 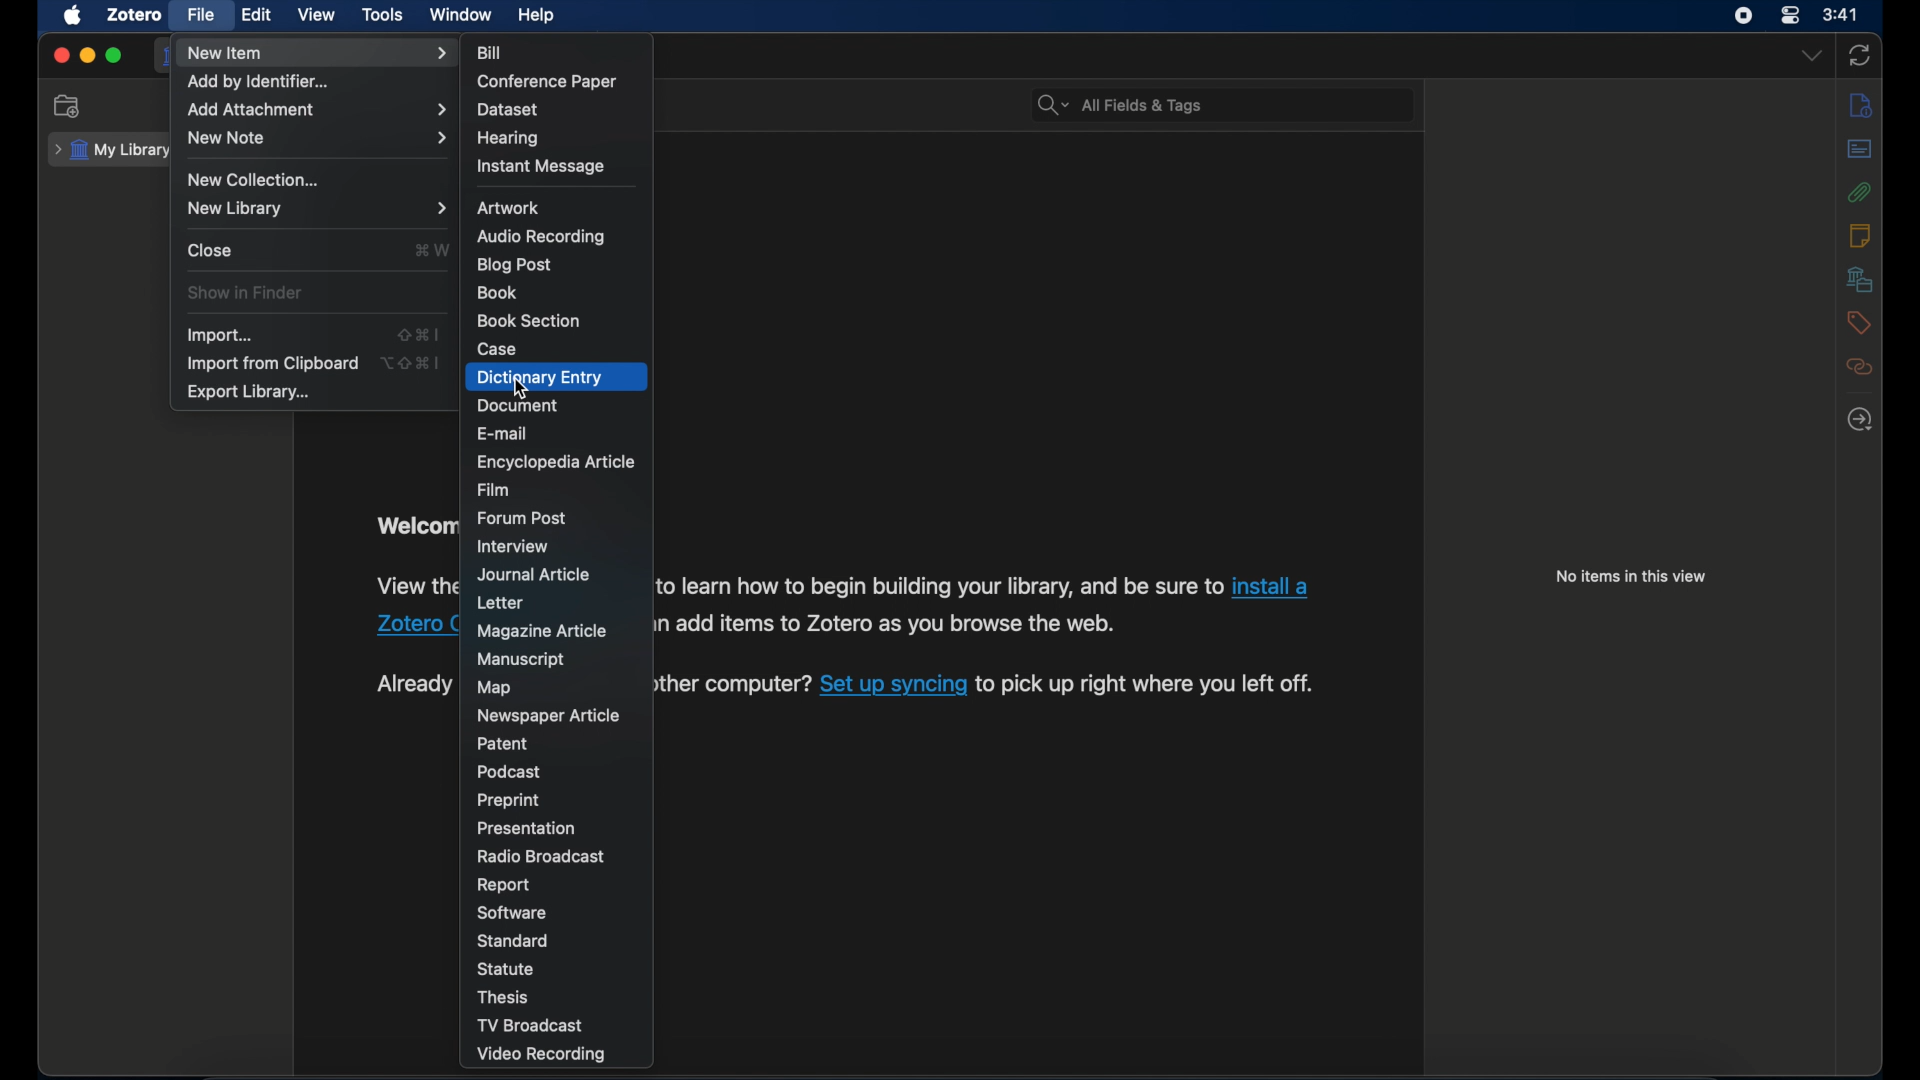 I want to click on abstract, so click(x=1860, y=149).